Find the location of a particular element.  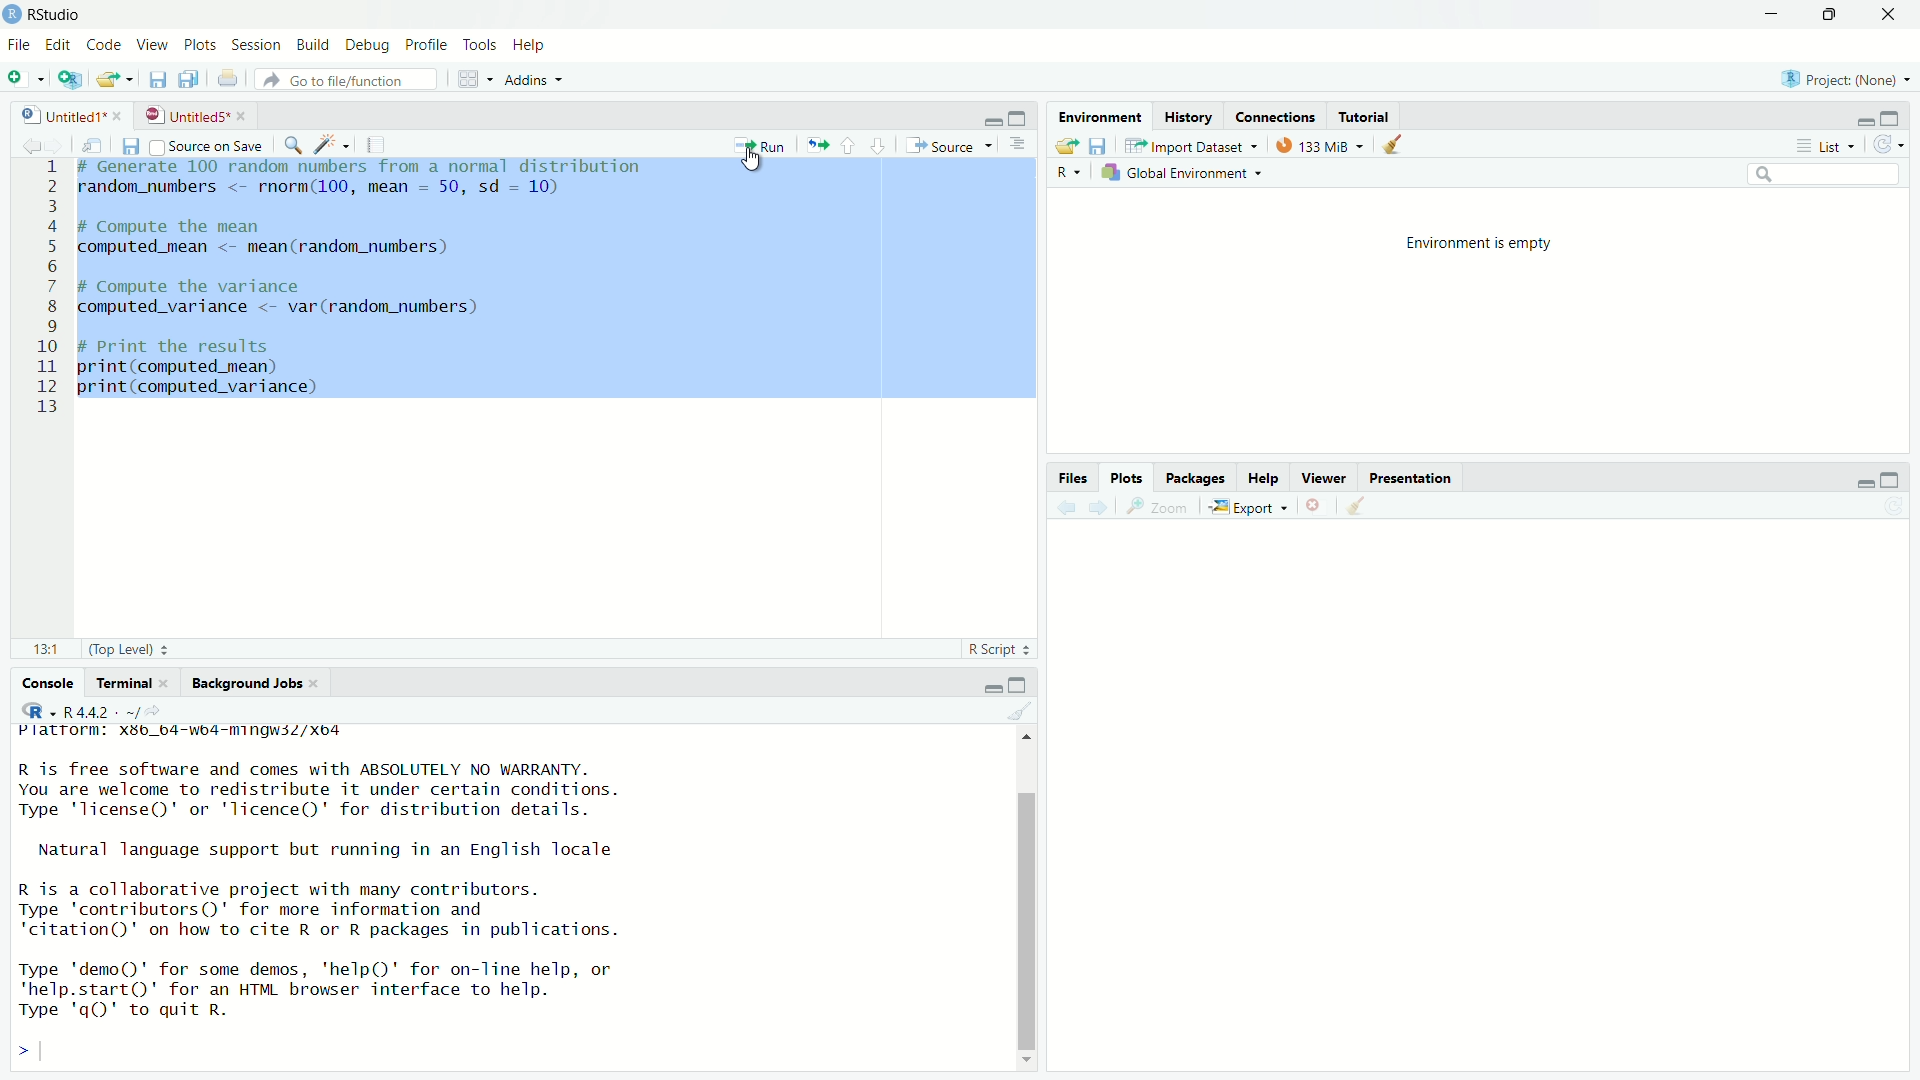

close is located at coordinates (1894, 15).